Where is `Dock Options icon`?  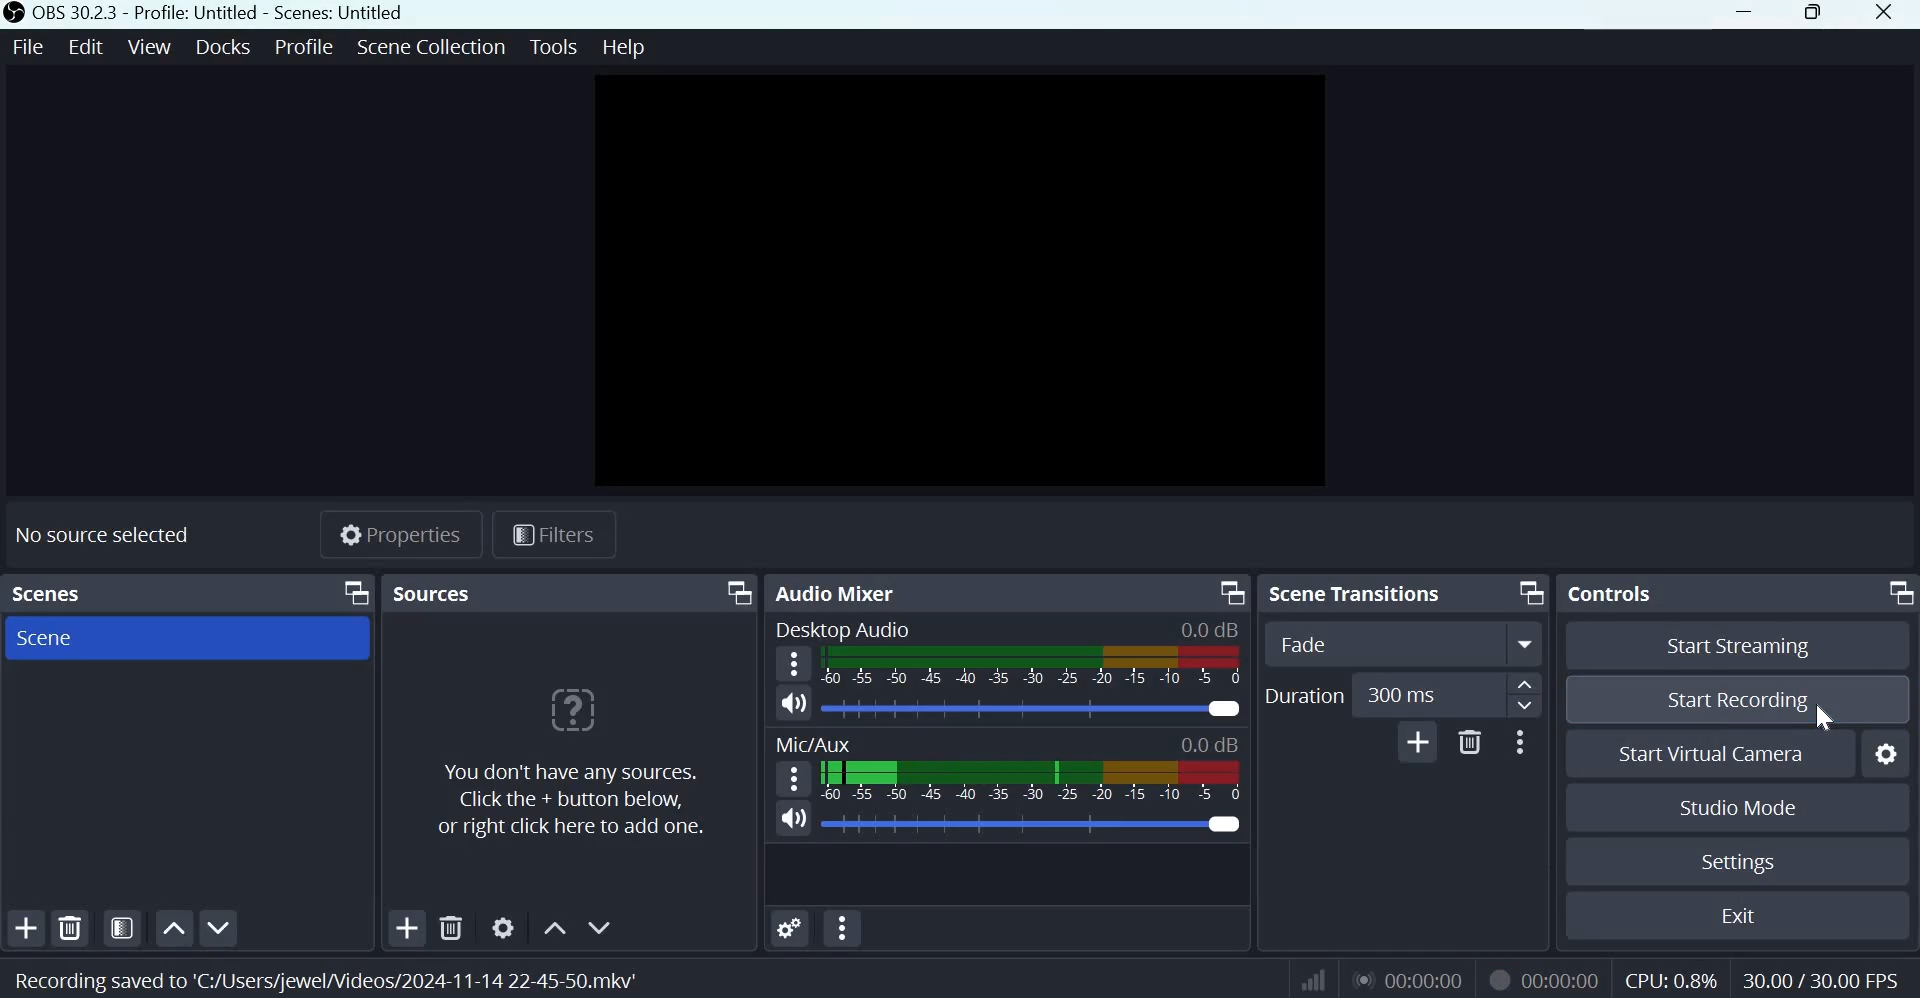 Dock Options icon is located at coordinates (735, 592).